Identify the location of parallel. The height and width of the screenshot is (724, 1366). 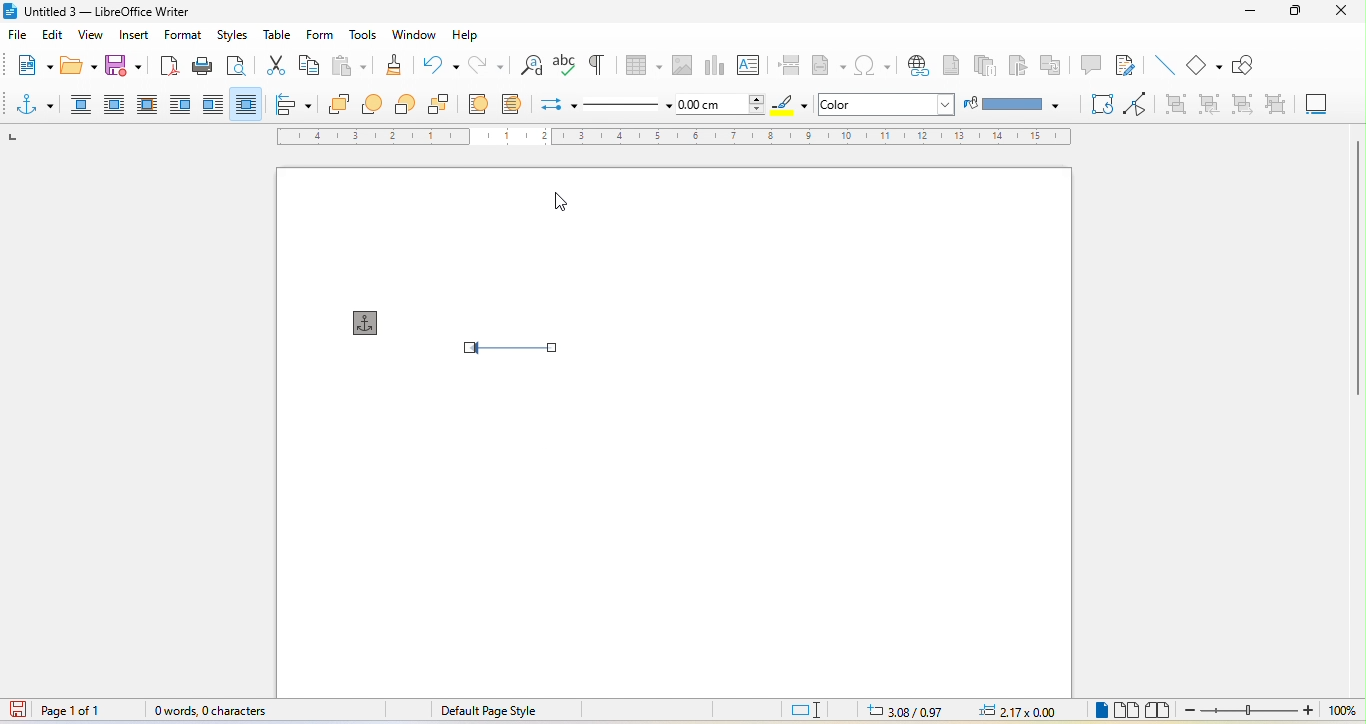
(118, 105).